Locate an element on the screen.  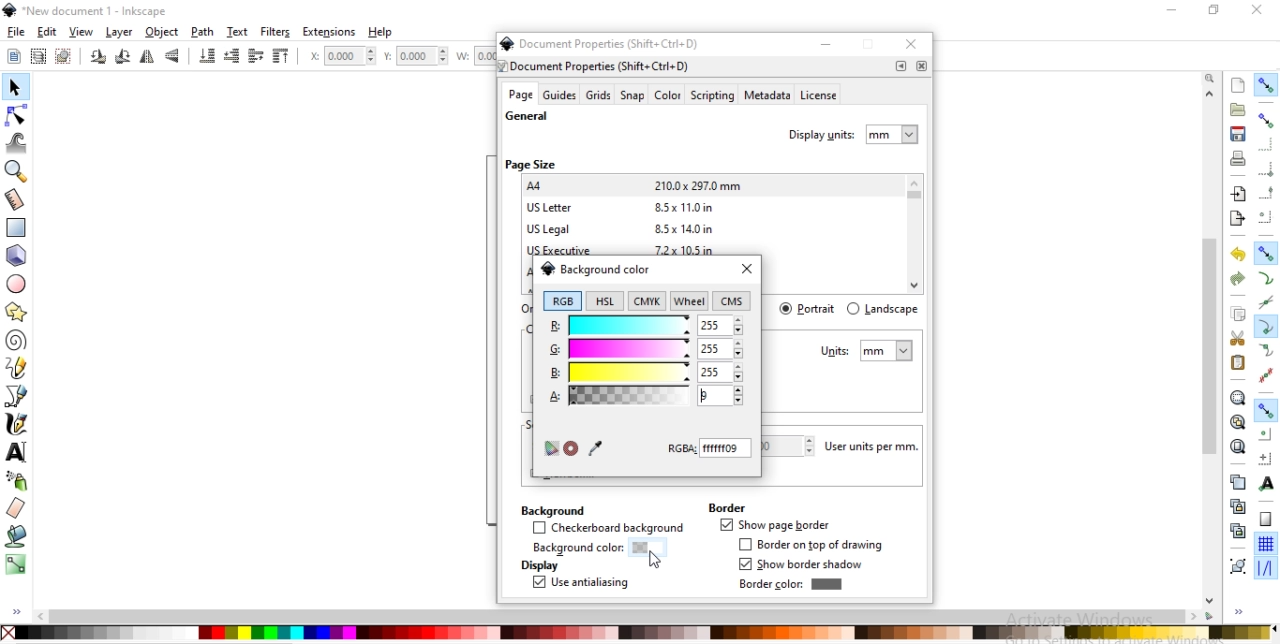
fill bounded areas is located at coordinates (16, 536).